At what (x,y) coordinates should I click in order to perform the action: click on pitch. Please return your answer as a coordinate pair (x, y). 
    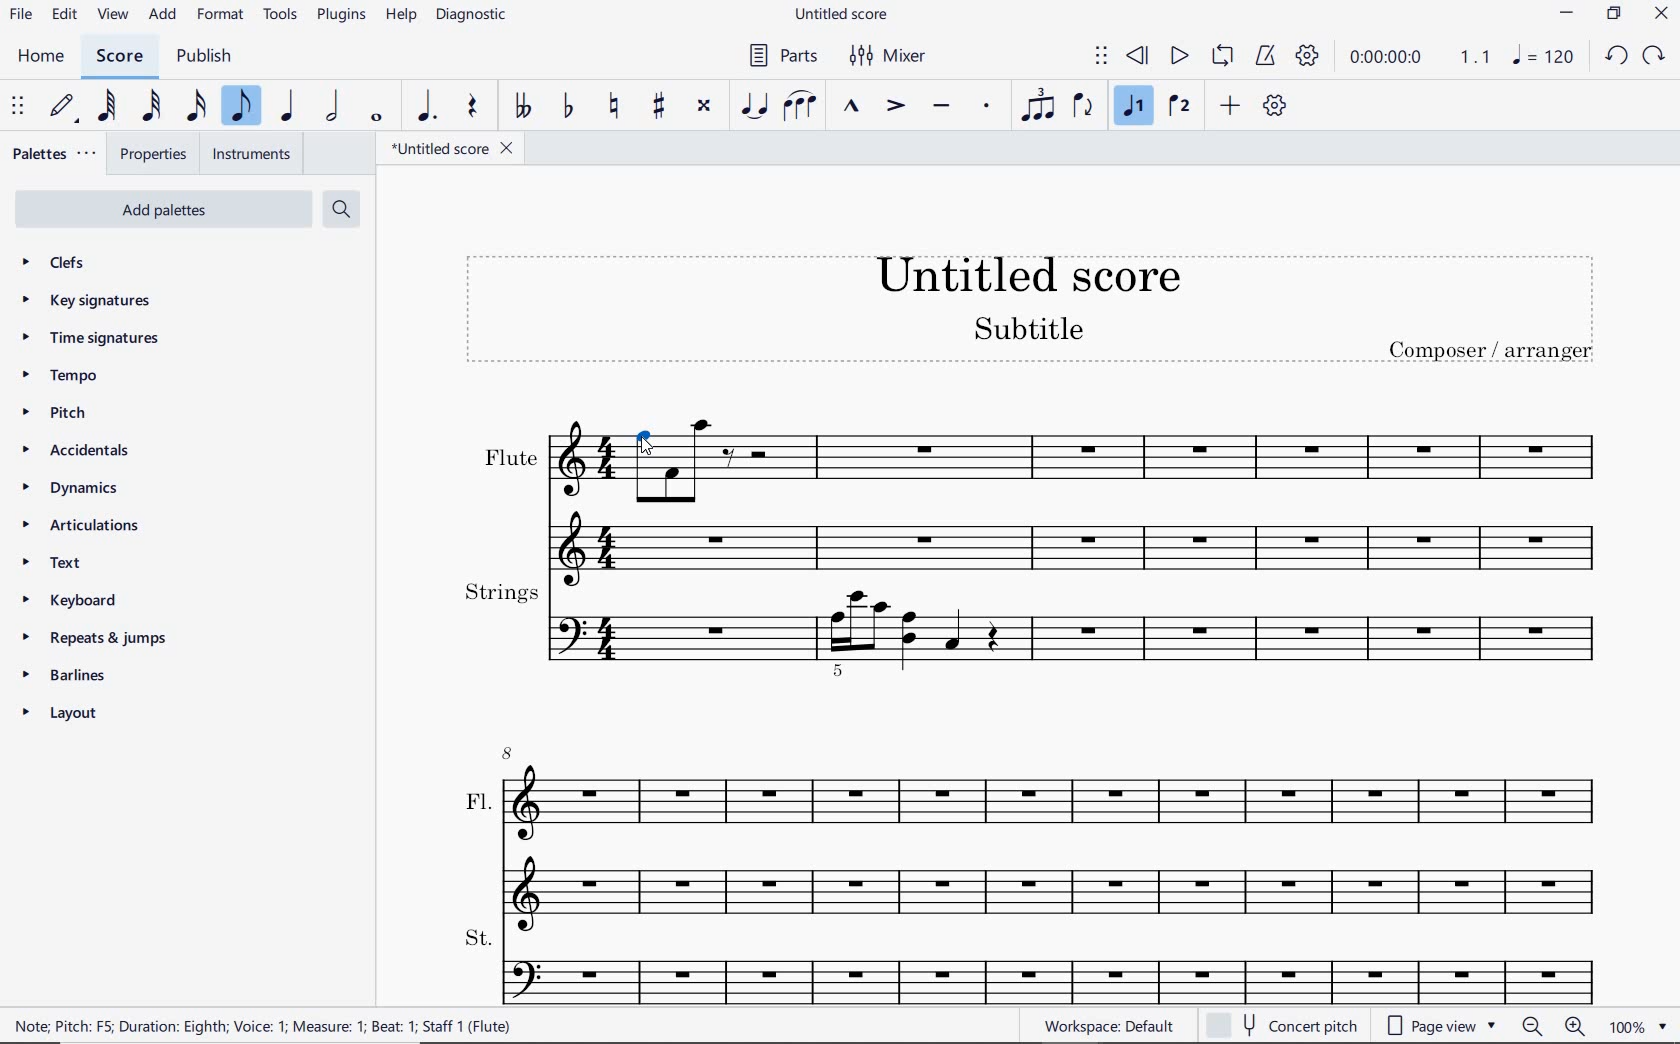
    Looking at the image, I should click on (58, 415).